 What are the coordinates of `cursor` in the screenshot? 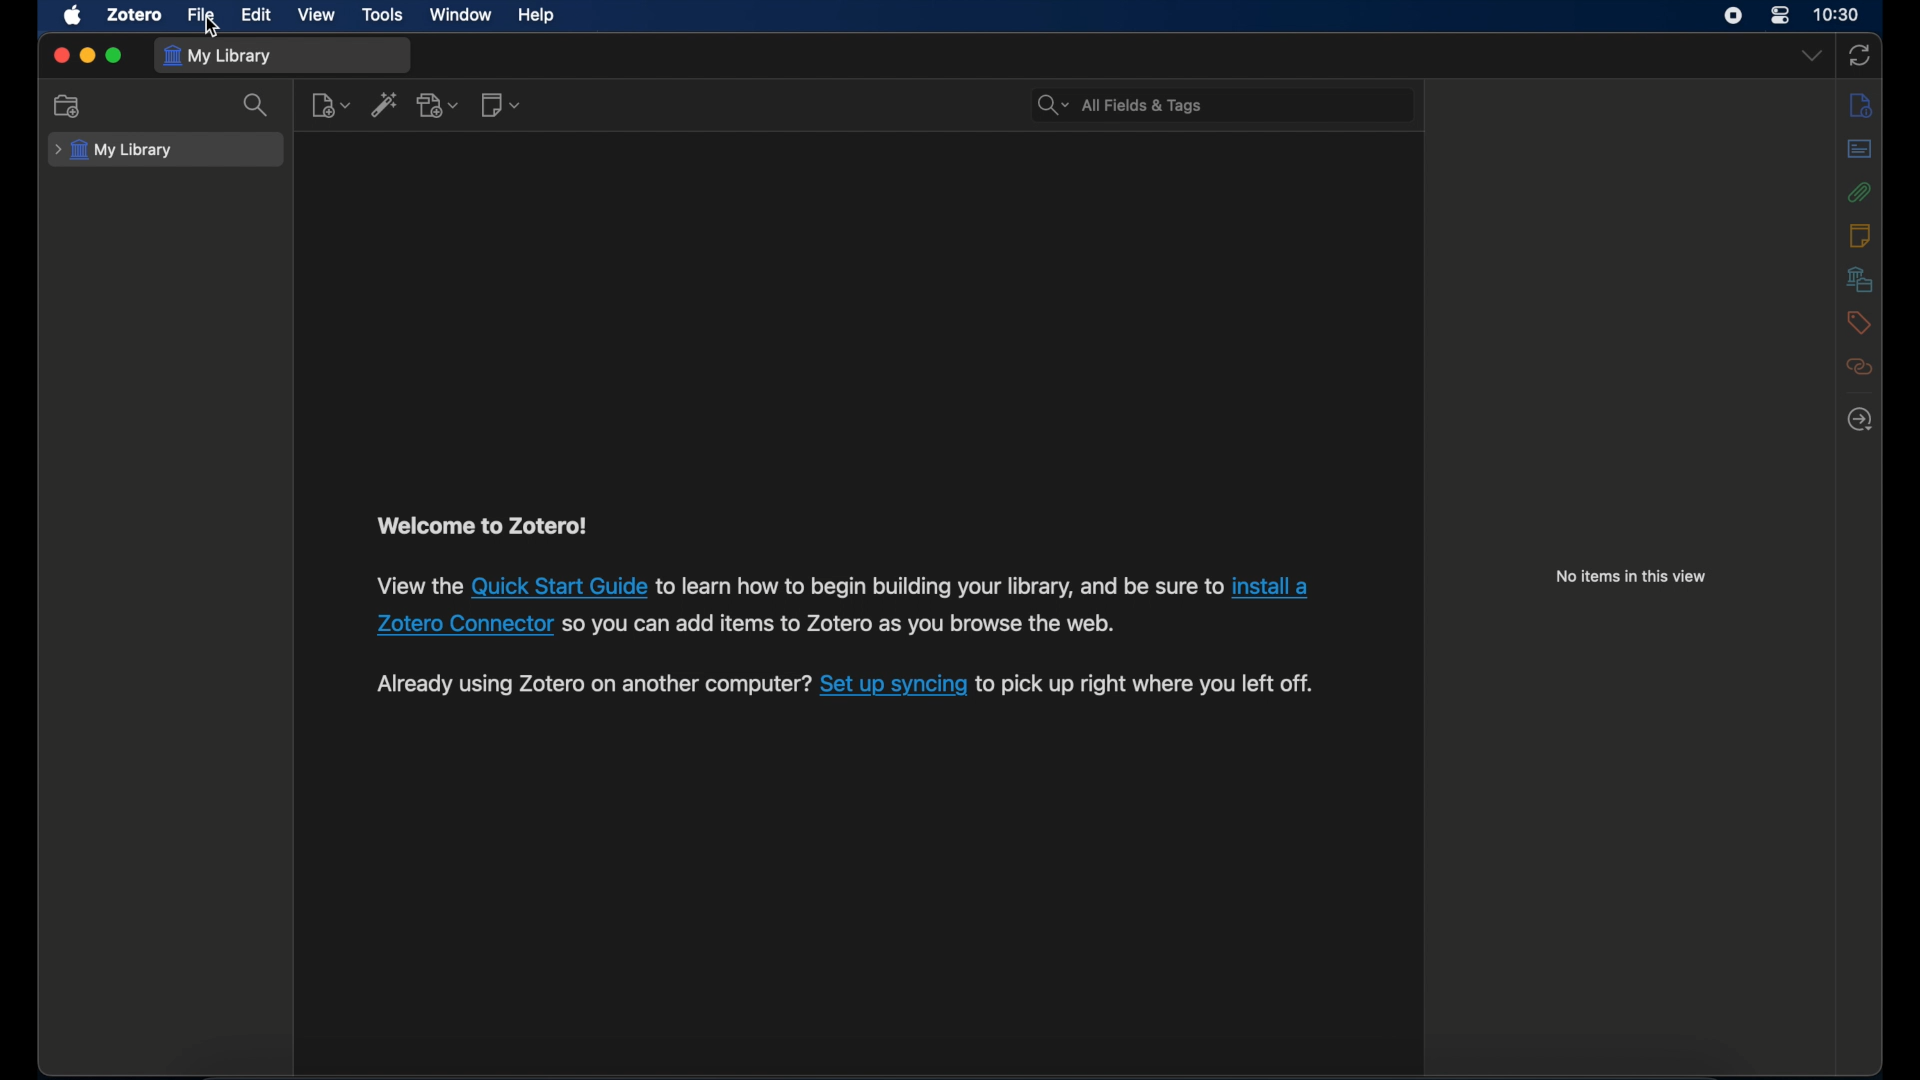 It's located at (212, 28).